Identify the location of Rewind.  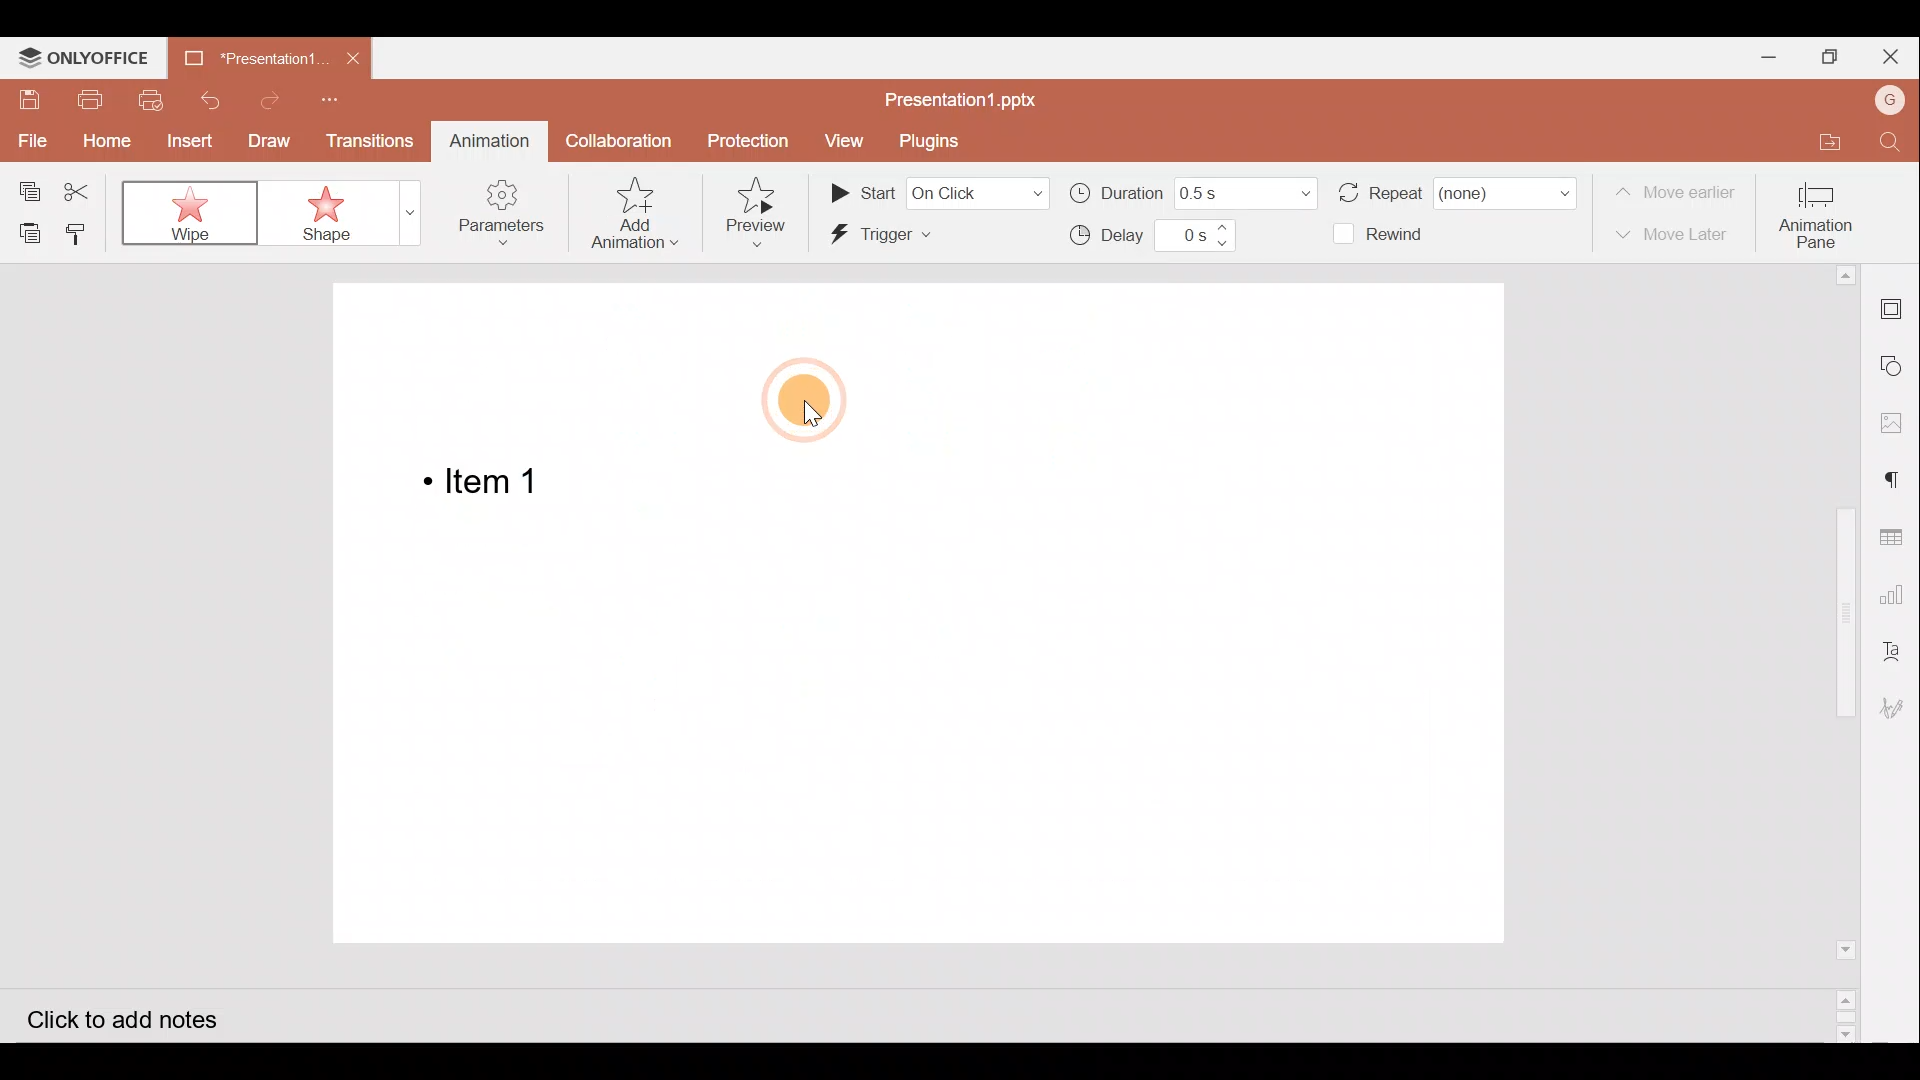
(1385, 235).